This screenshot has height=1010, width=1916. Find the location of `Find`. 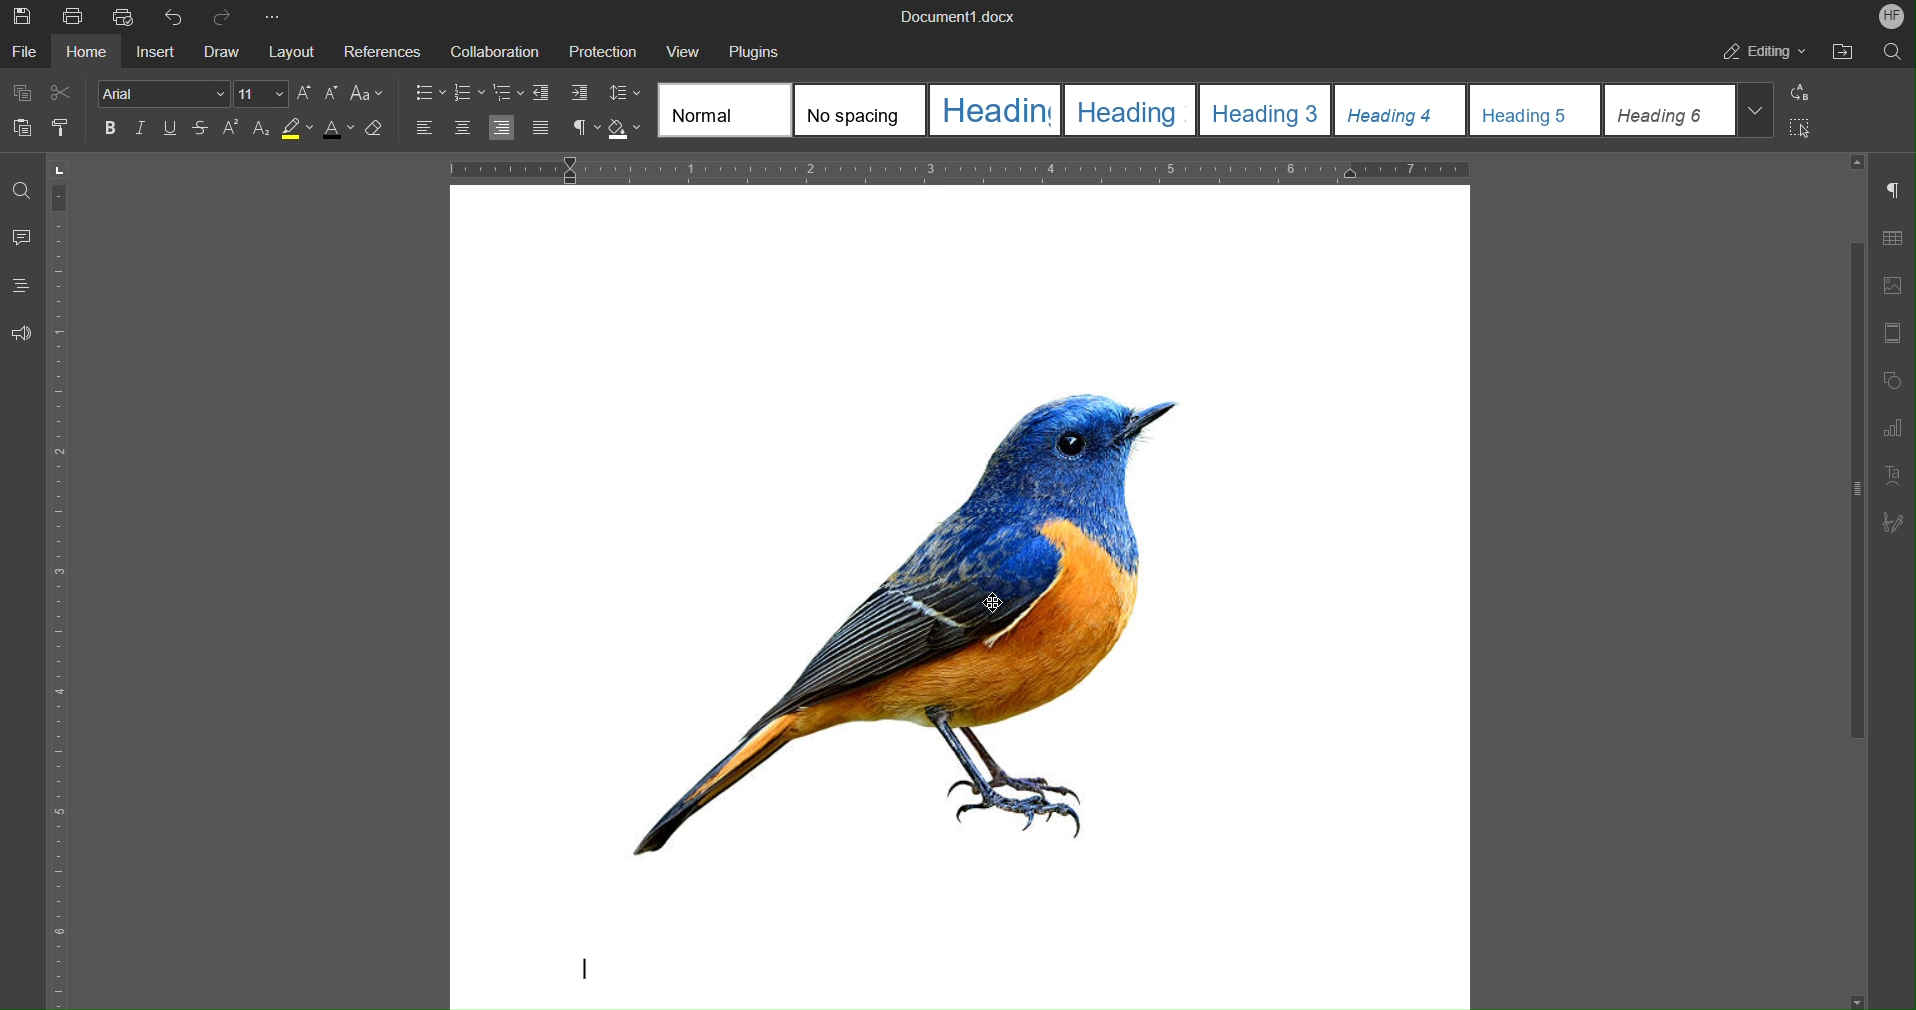

Find is located at coordinates (20, 191).